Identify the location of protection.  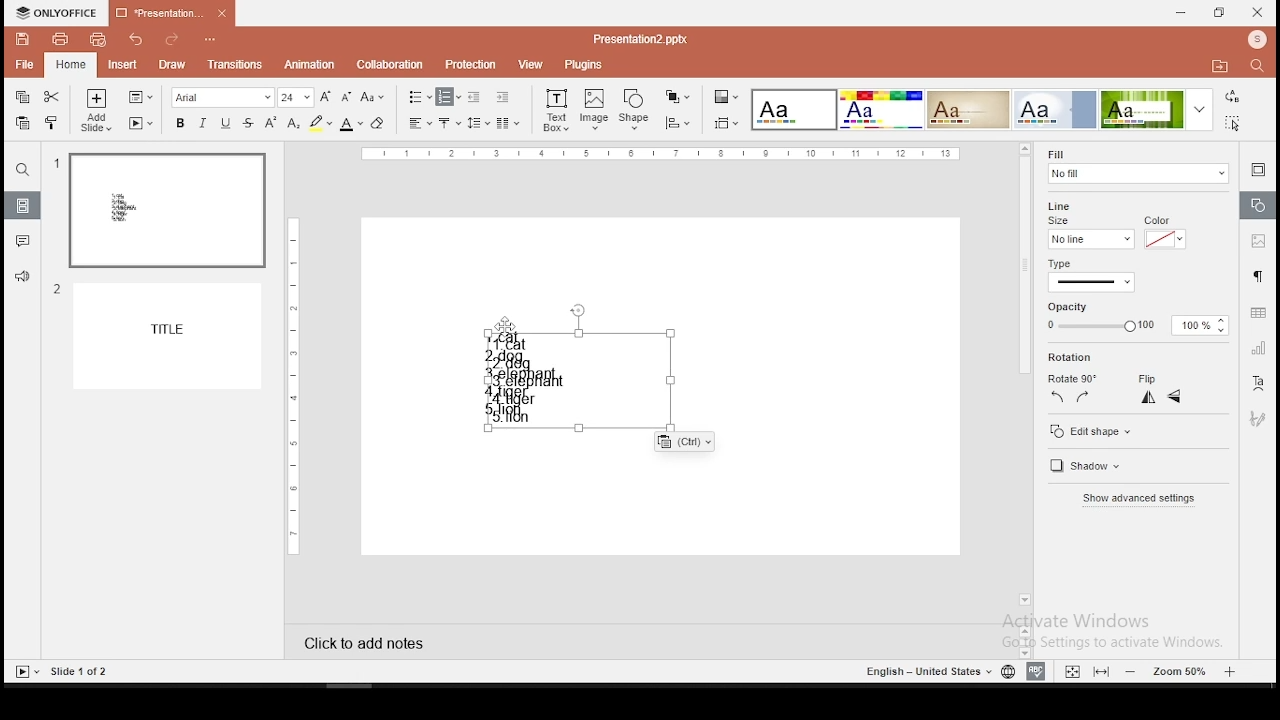
(472, 63).